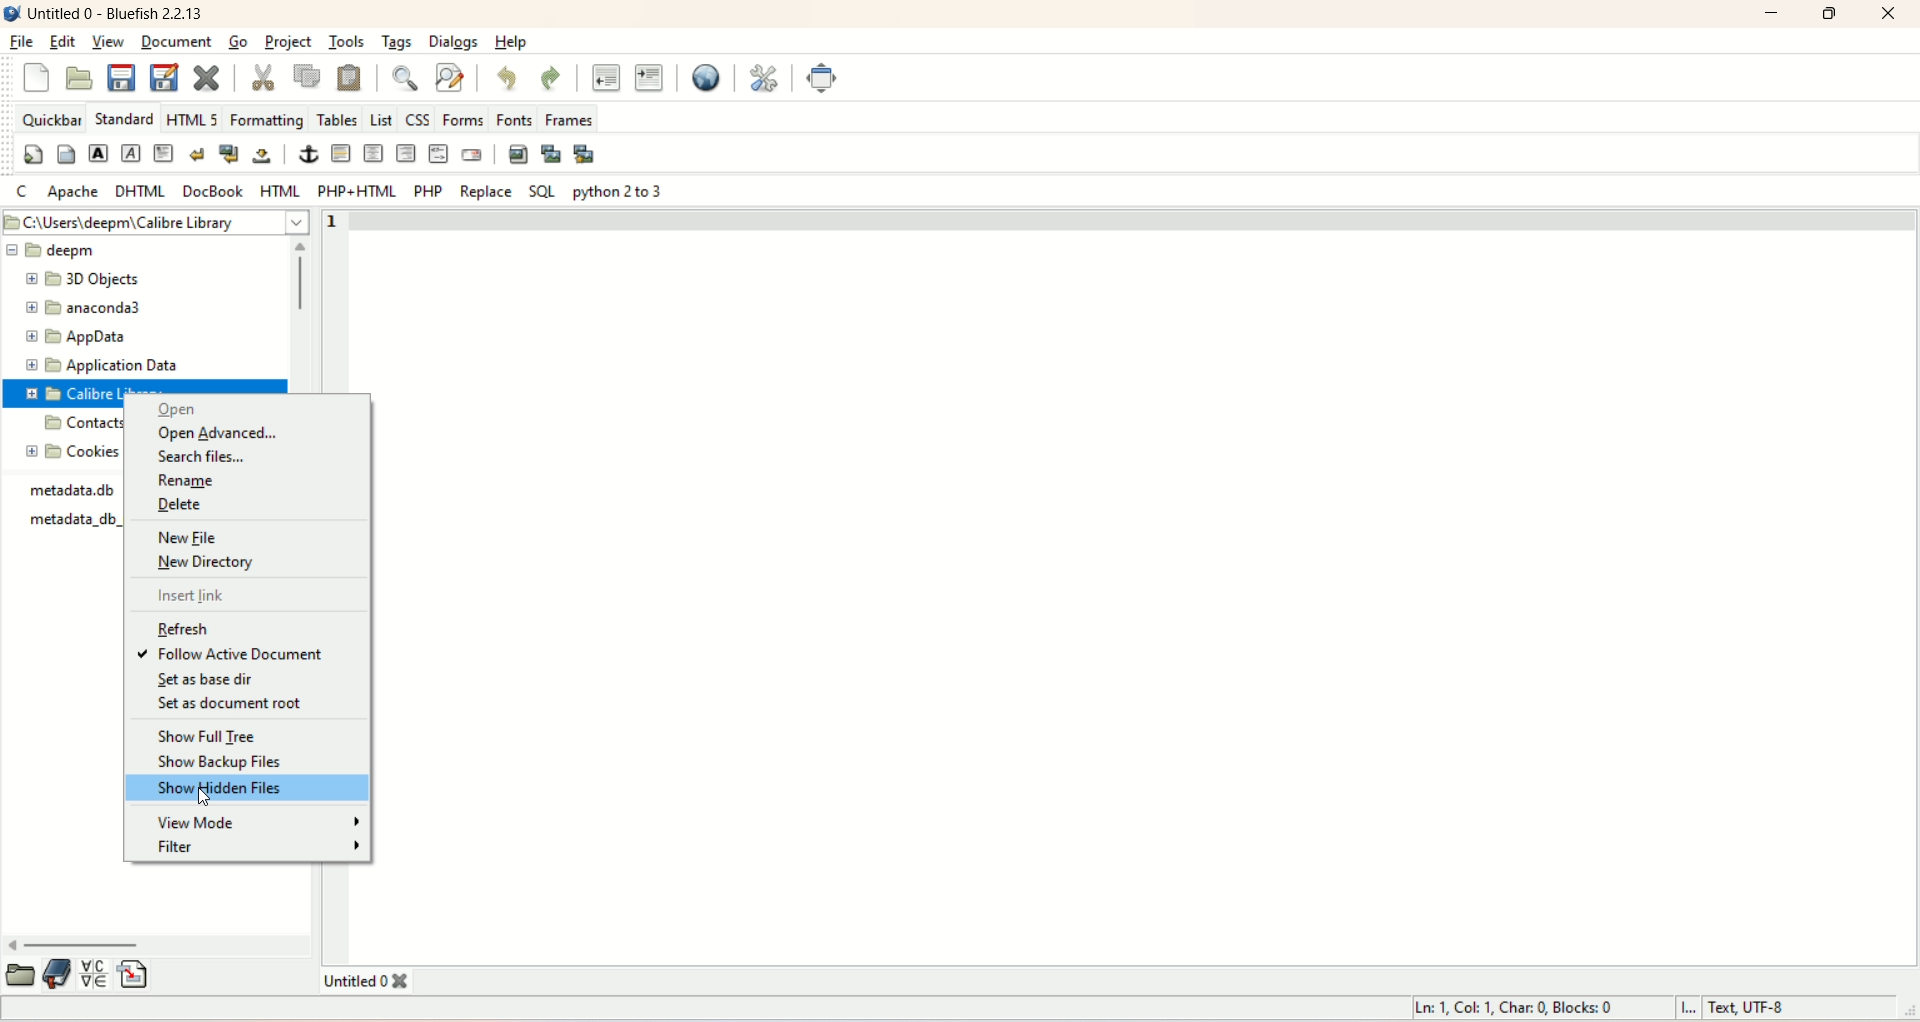  What do you see at coordinates (164, 152) in the screenshot?
I see `paragraph` at bounding box center [164, 152].